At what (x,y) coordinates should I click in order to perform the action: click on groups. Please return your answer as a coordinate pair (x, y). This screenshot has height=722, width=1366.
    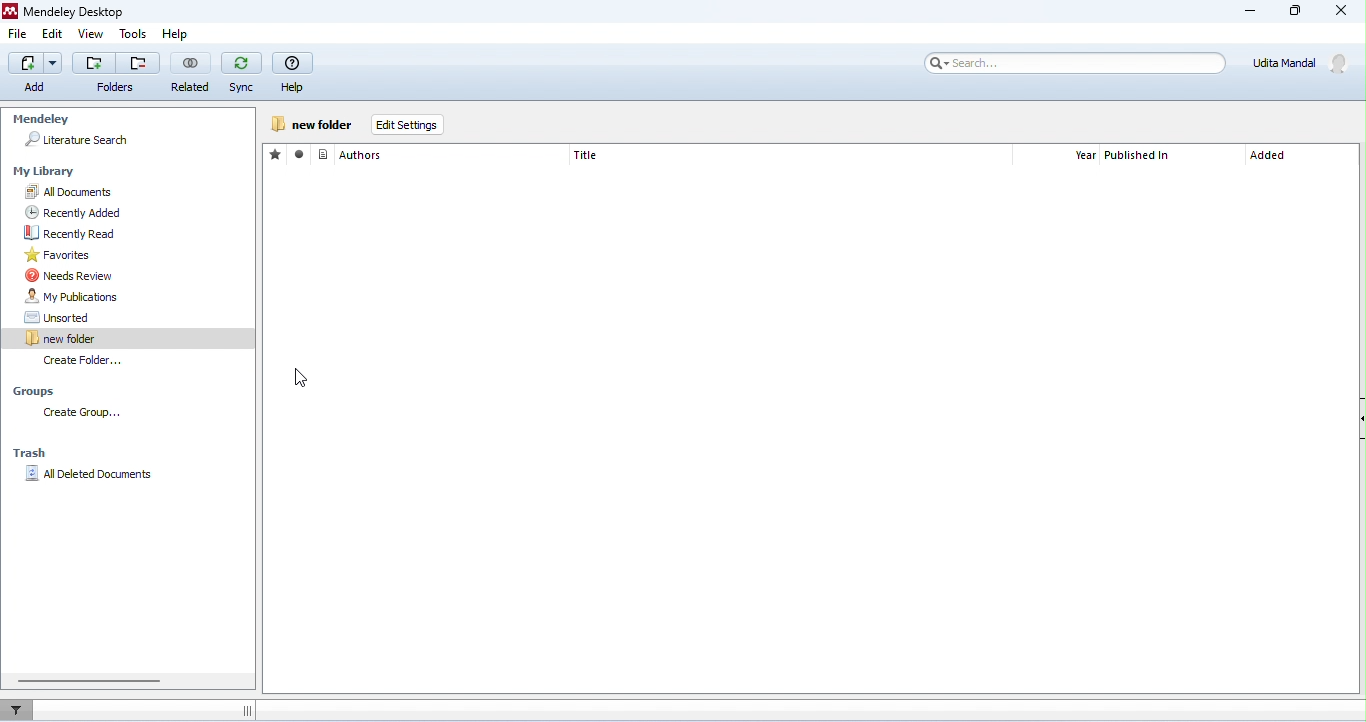
    Looking at the image, I should click on (40, 390).